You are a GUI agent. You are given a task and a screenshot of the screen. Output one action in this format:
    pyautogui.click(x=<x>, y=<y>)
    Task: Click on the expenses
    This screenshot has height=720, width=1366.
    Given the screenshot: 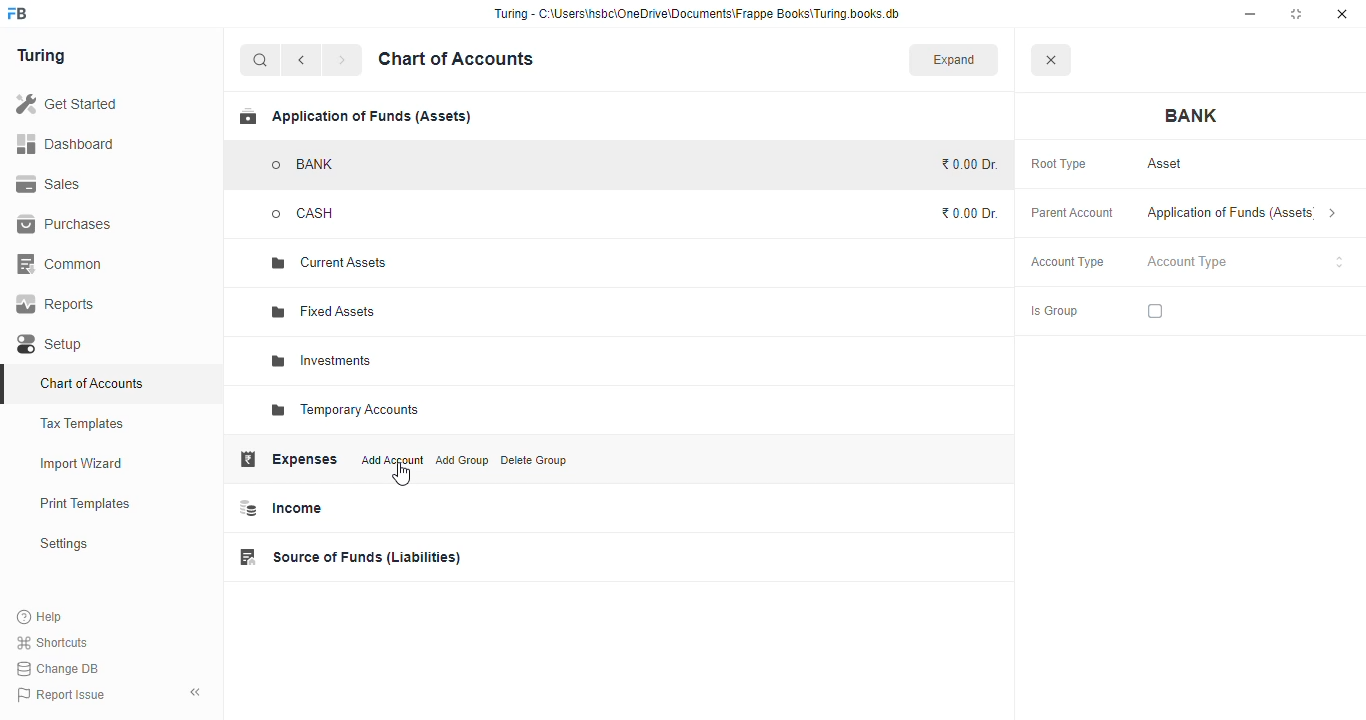 What is the action you would take?
    pyautogui.click(x=288, y=459)
    